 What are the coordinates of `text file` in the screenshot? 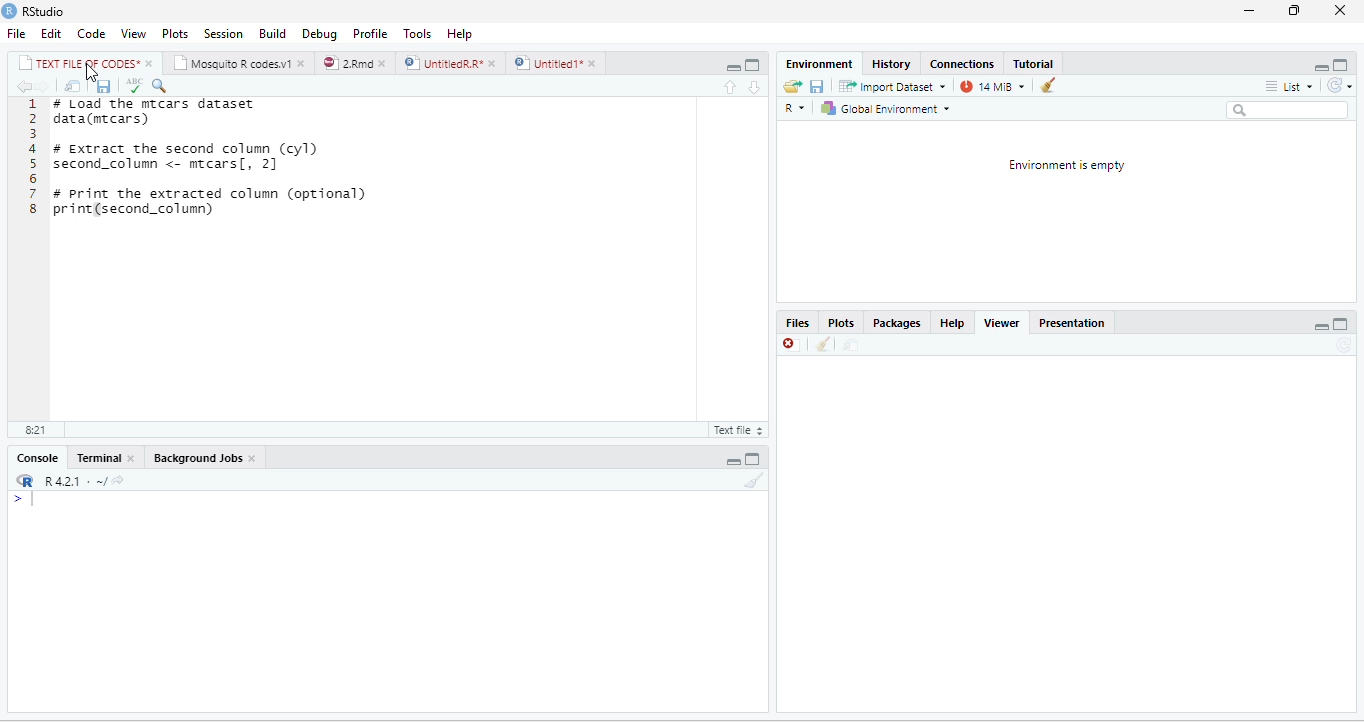 It's located at (737, 431).